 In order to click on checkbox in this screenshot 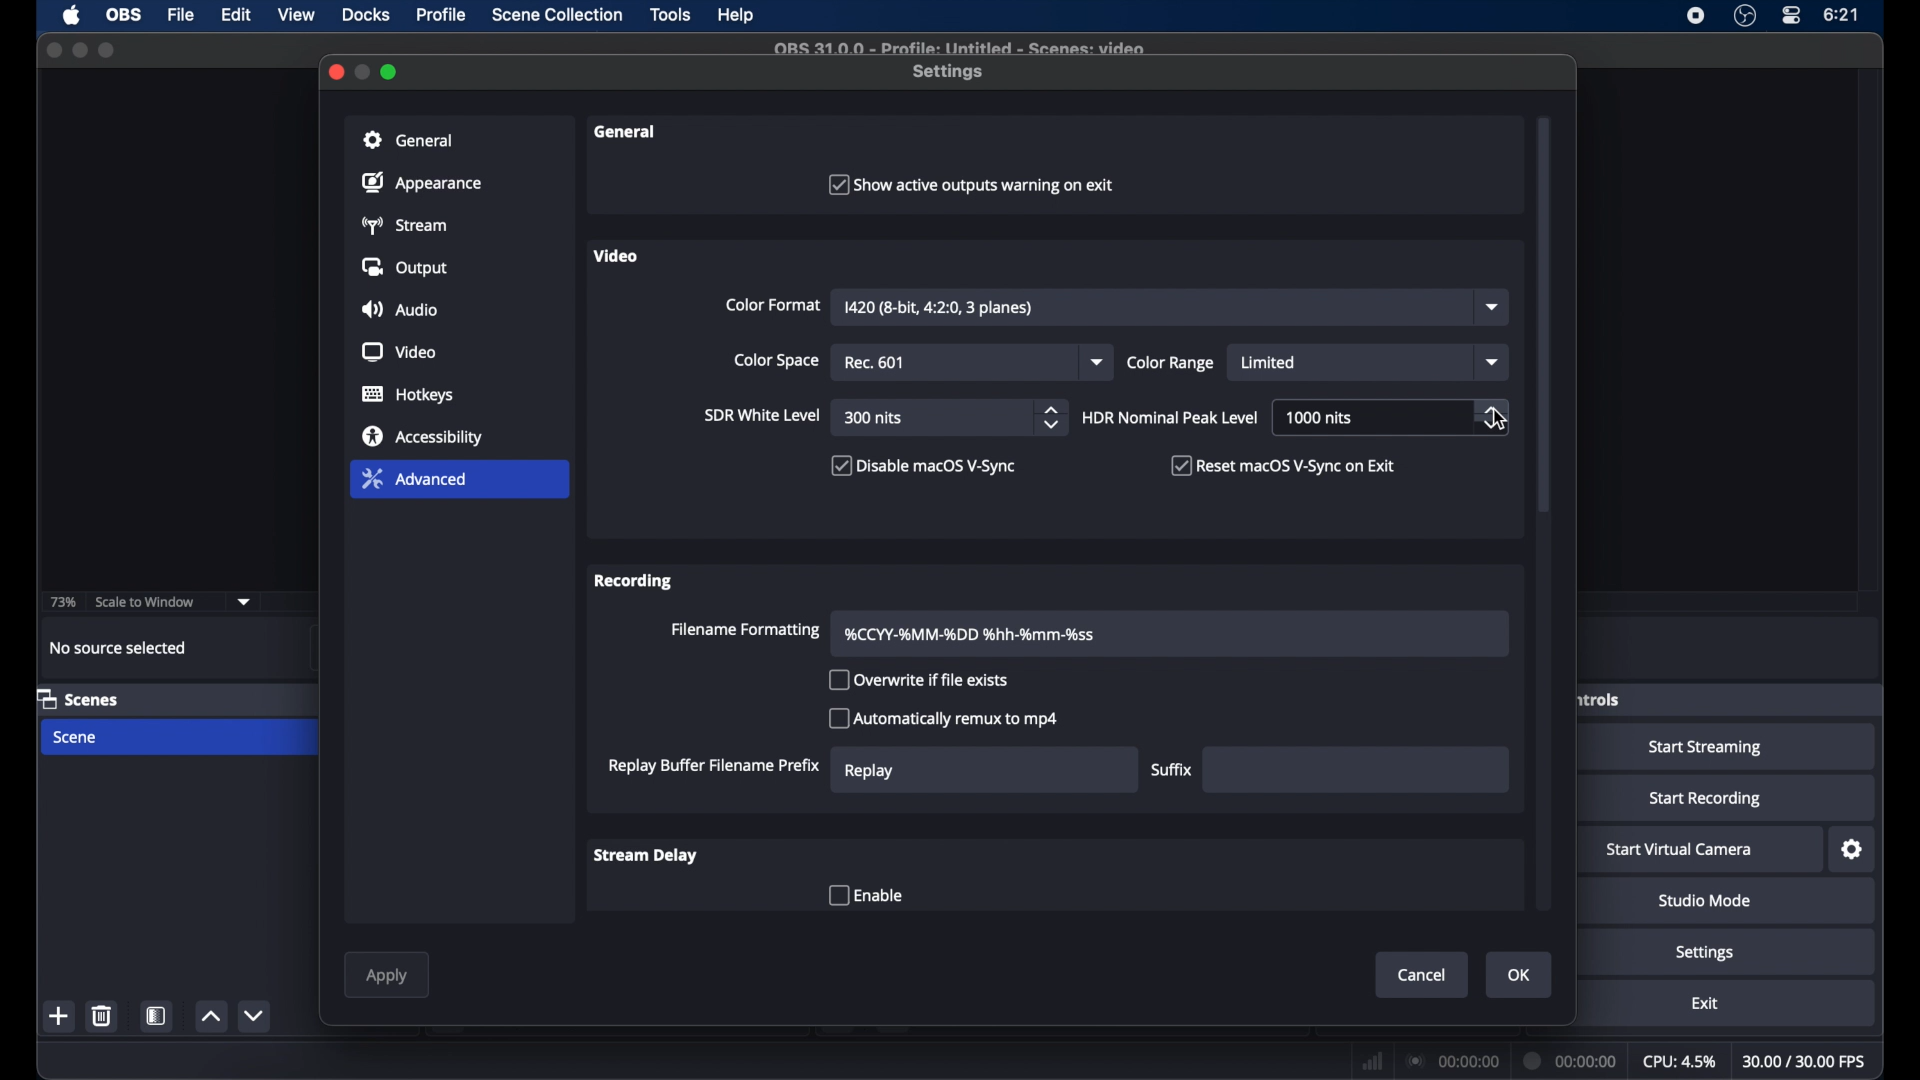, I will do `click(865, 896)`.